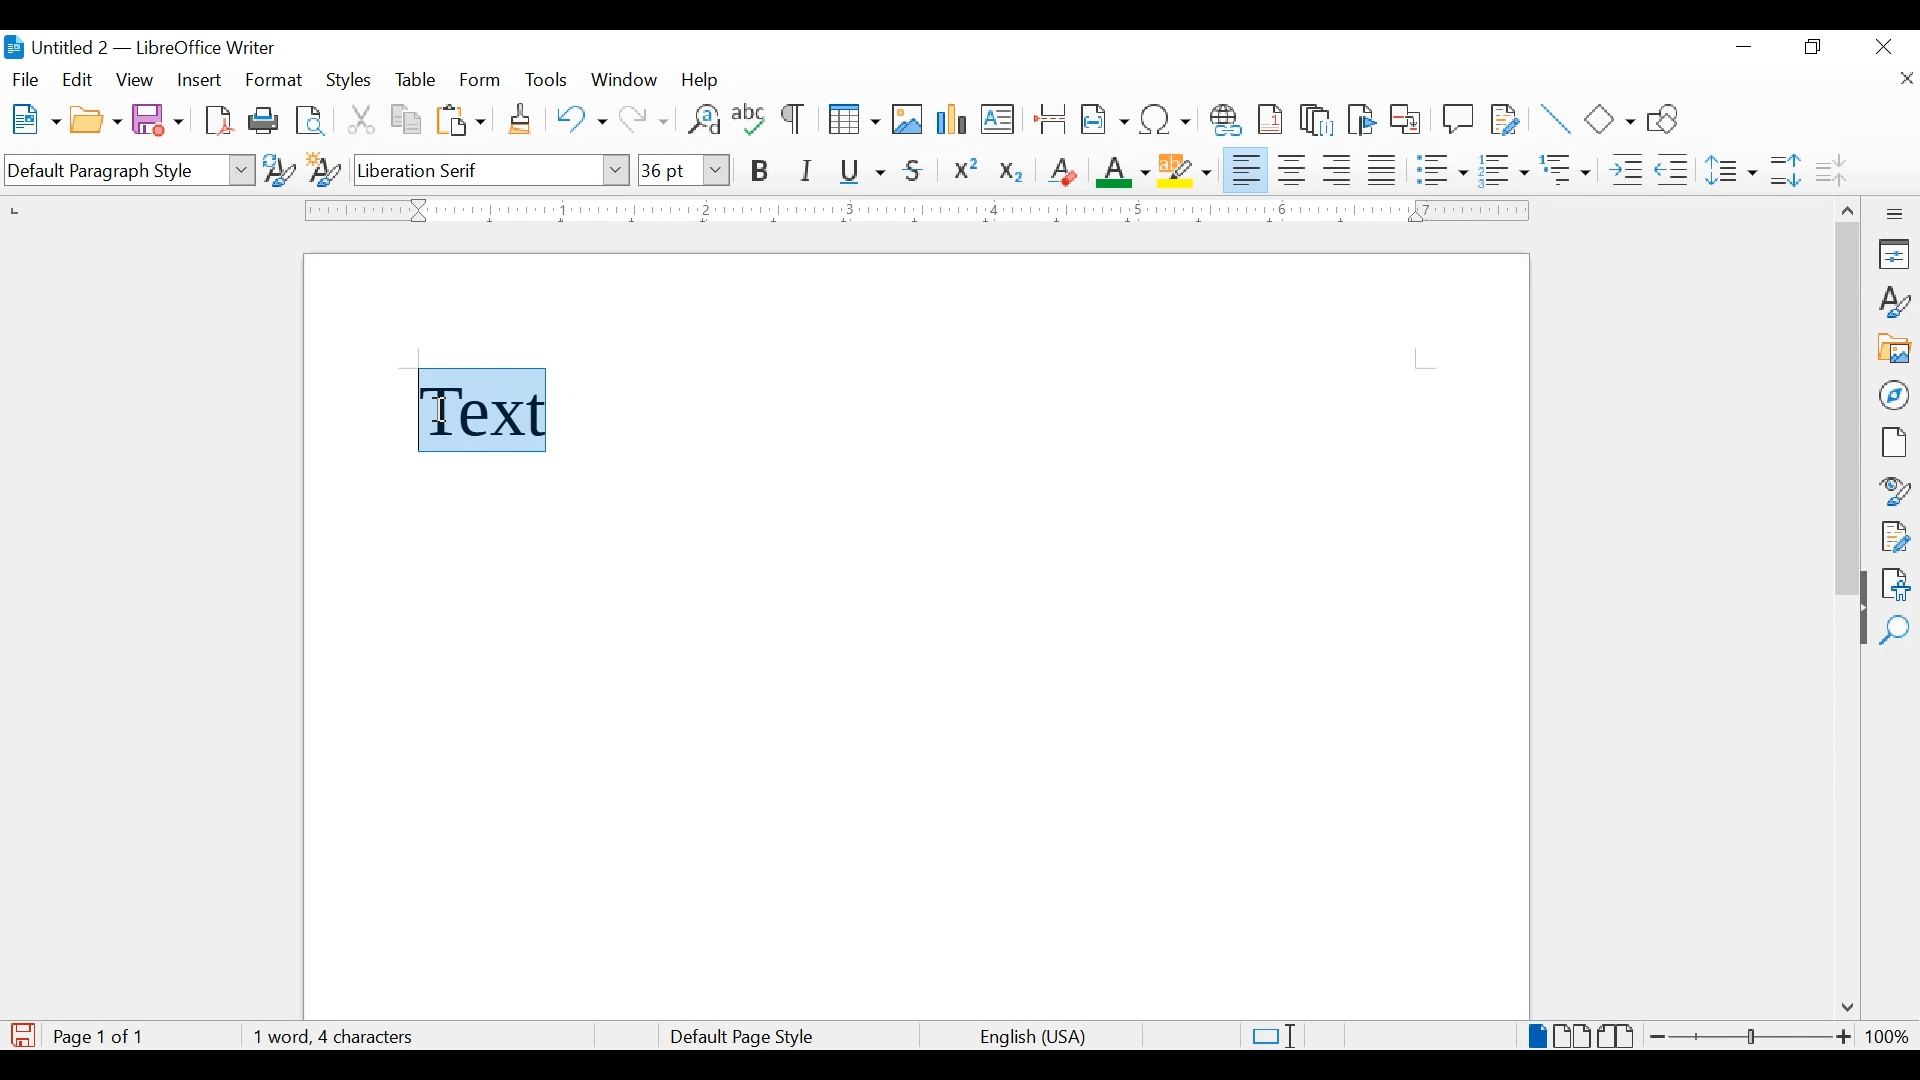 The image size is (1920, 1080). Describe the element at coordinates (795, 121) in the screenshot. I see `toggle formatting marks` at that location.